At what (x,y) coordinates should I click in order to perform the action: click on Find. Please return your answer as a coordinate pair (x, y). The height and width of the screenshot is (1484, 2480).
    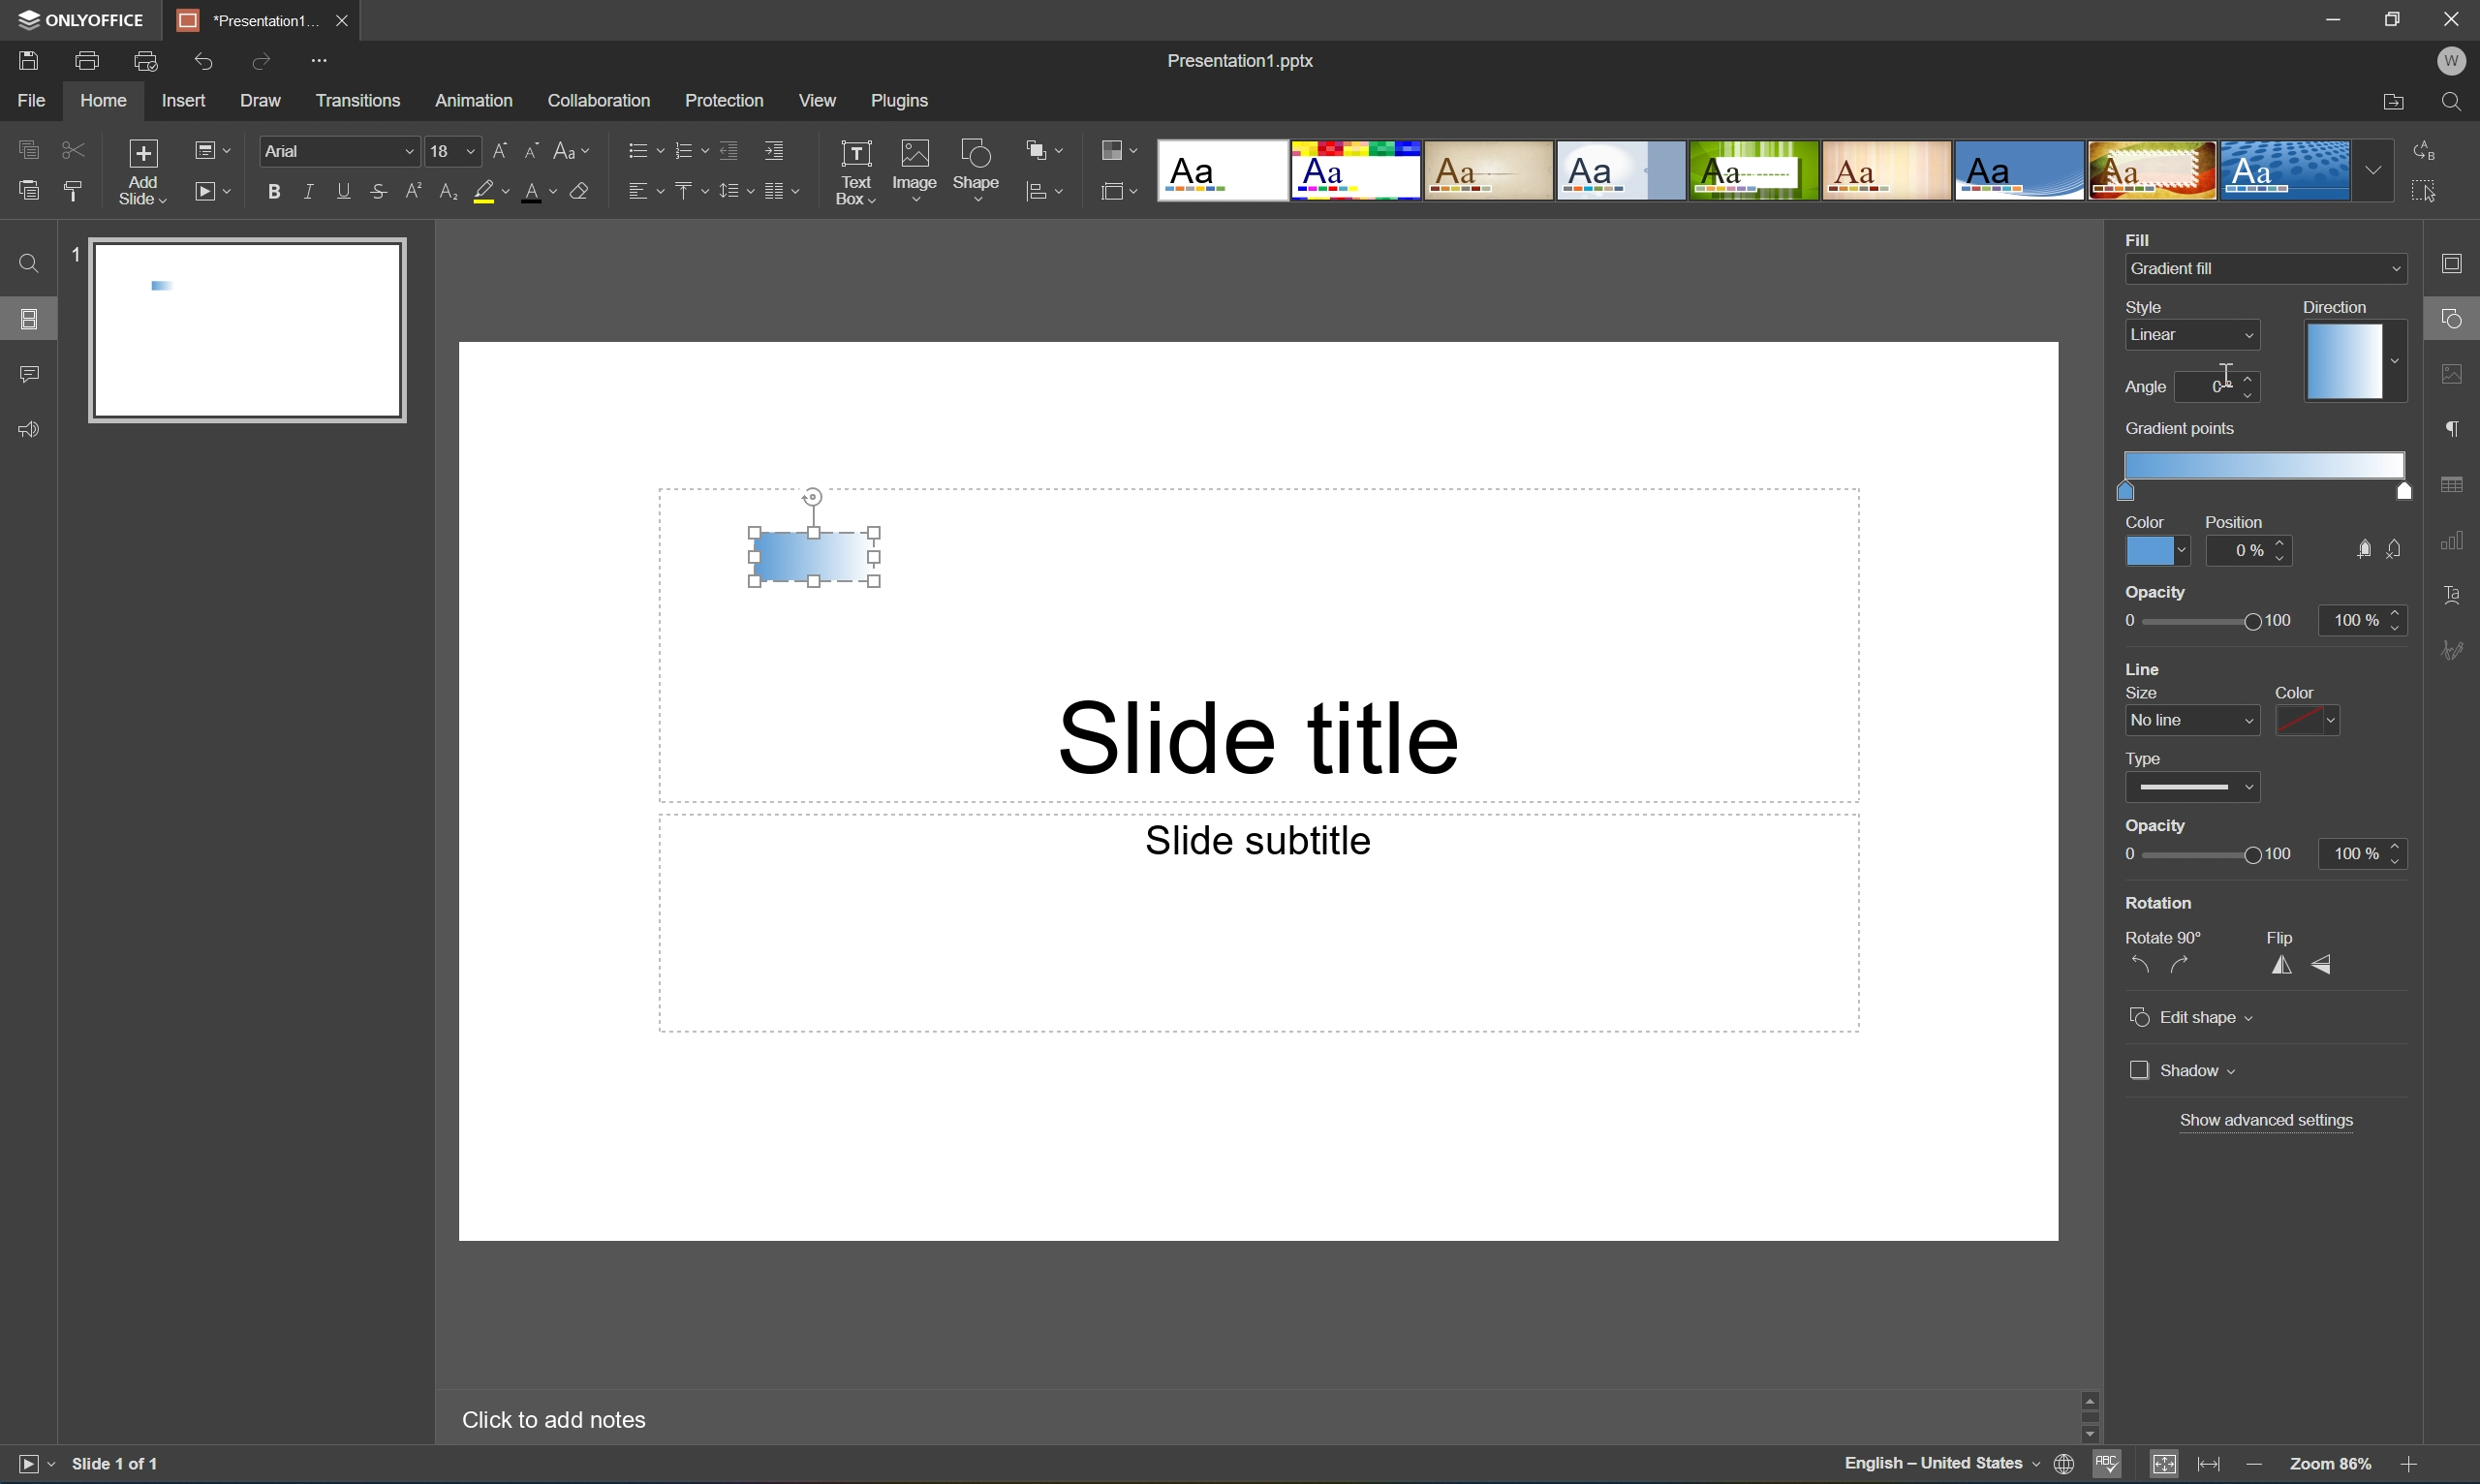
    Looking at the image, I should click on (25, 263).